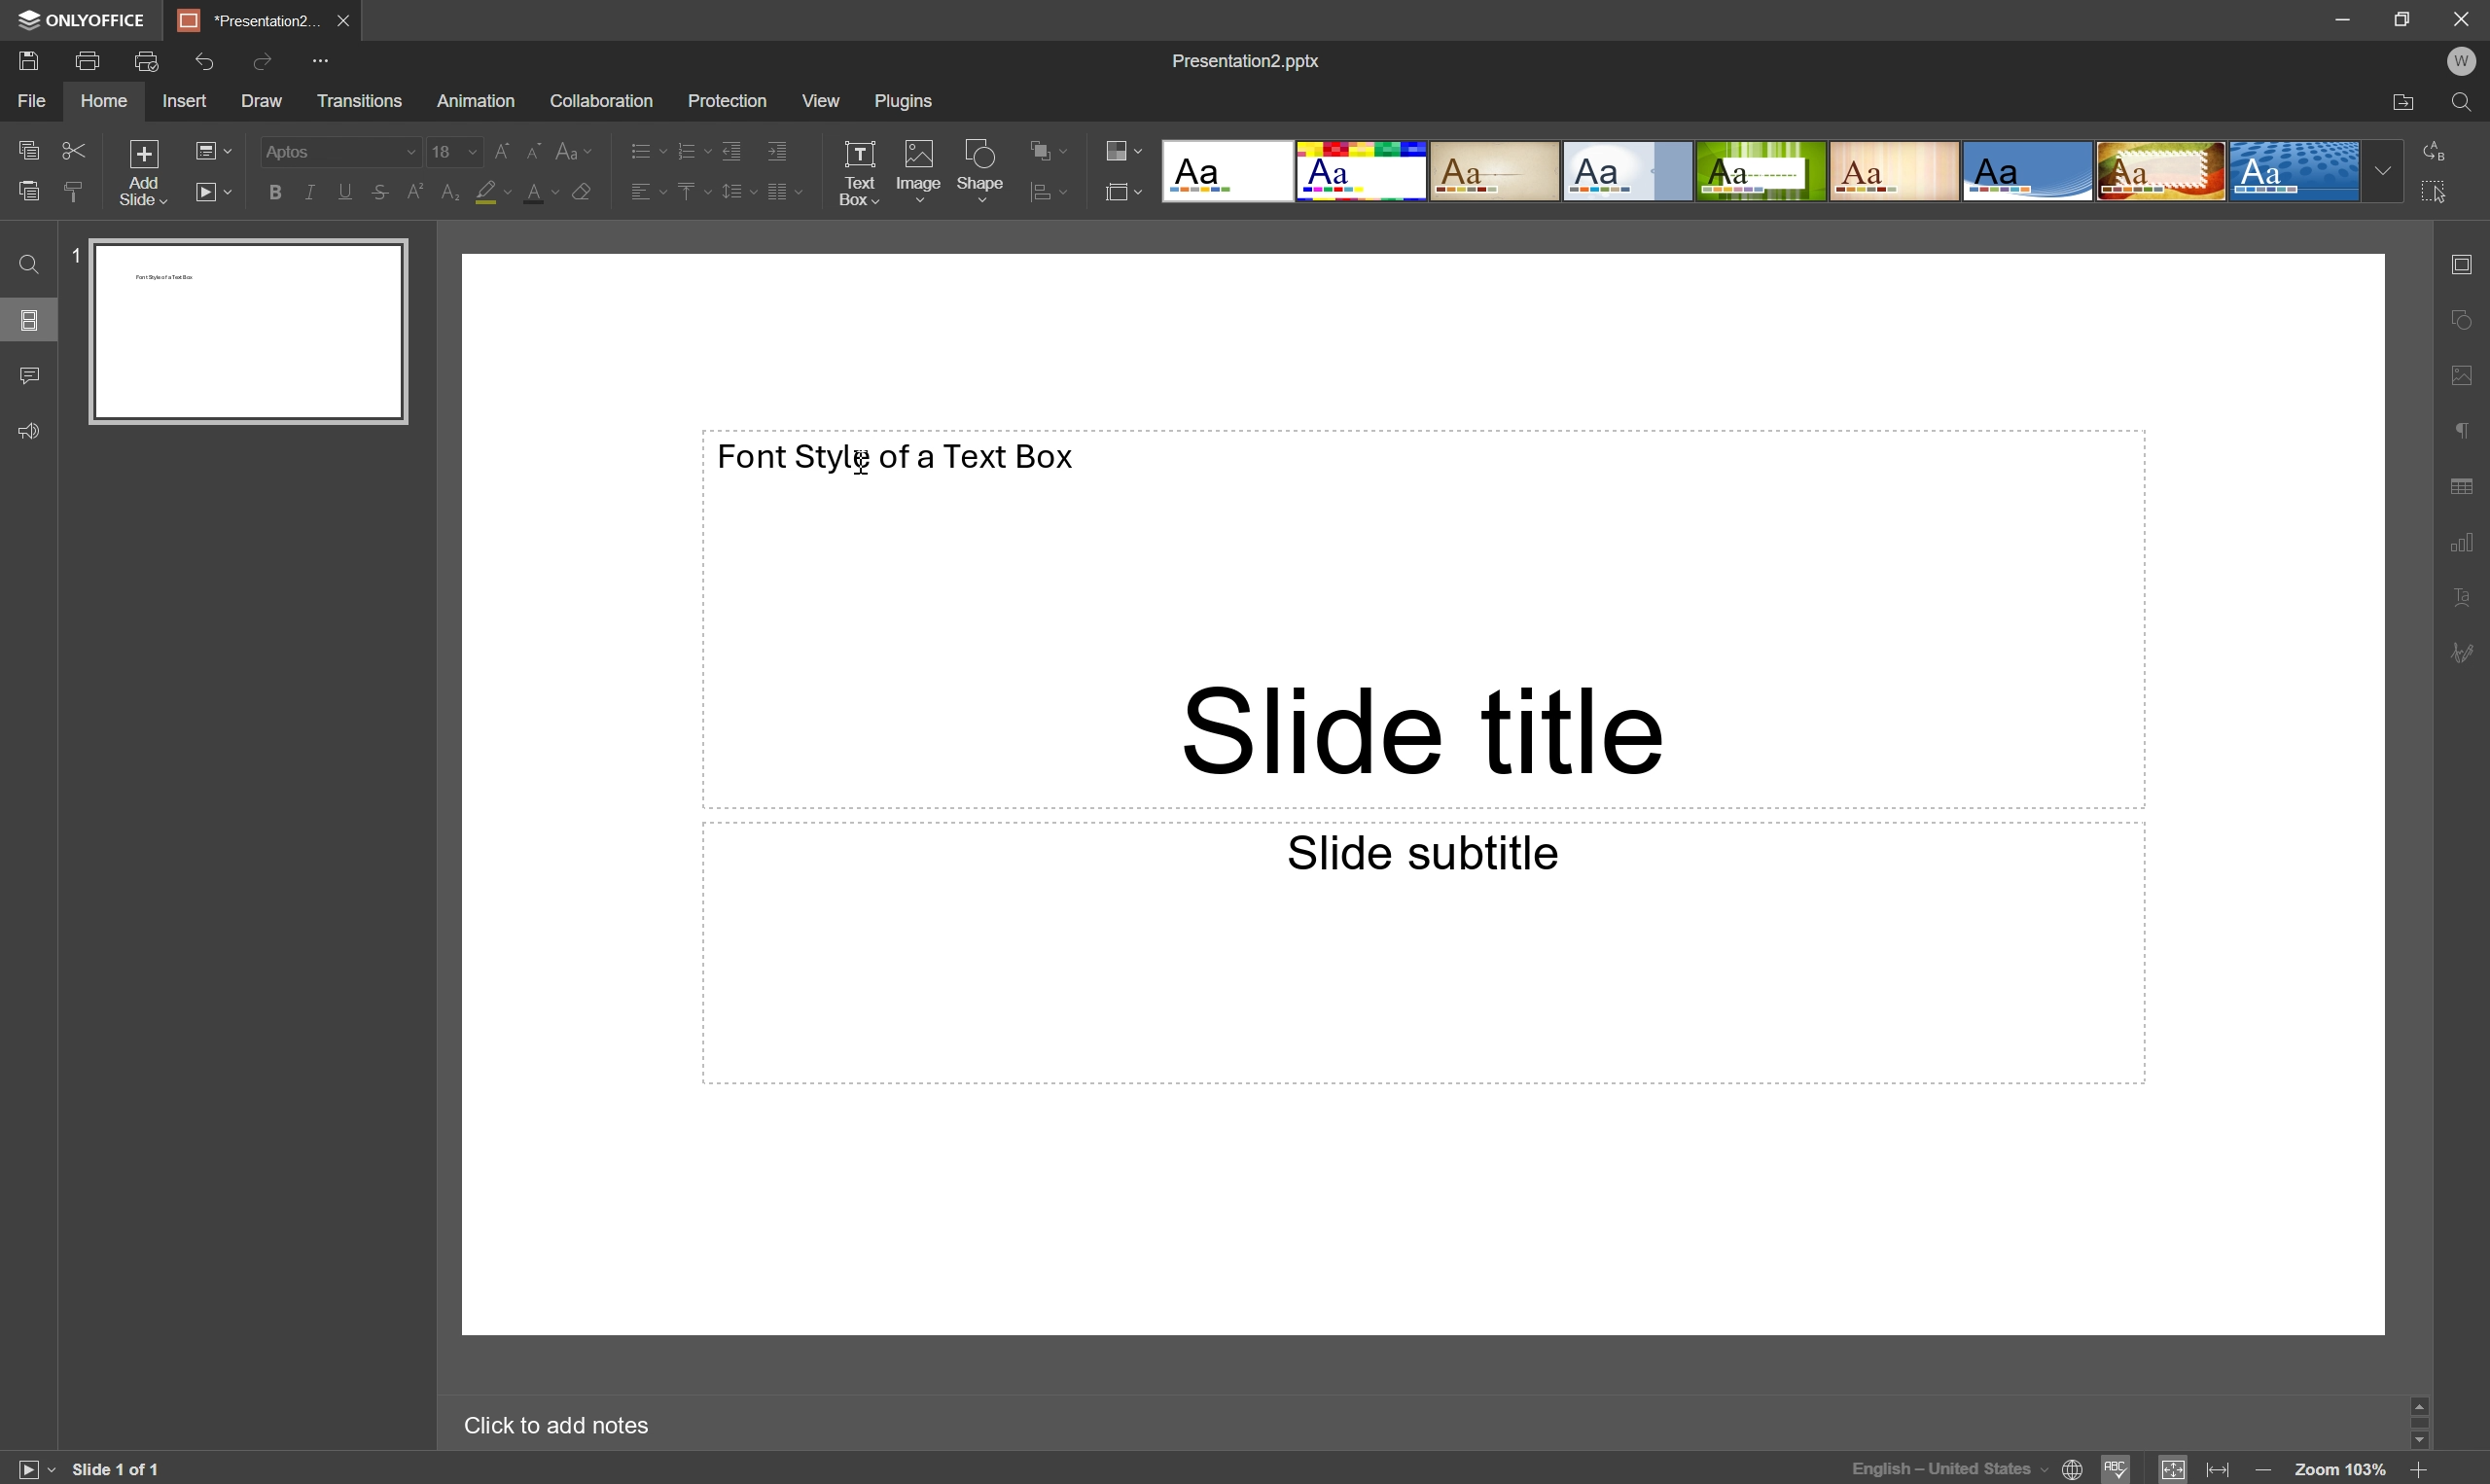  I want to click on Bold, so click(276, 194).